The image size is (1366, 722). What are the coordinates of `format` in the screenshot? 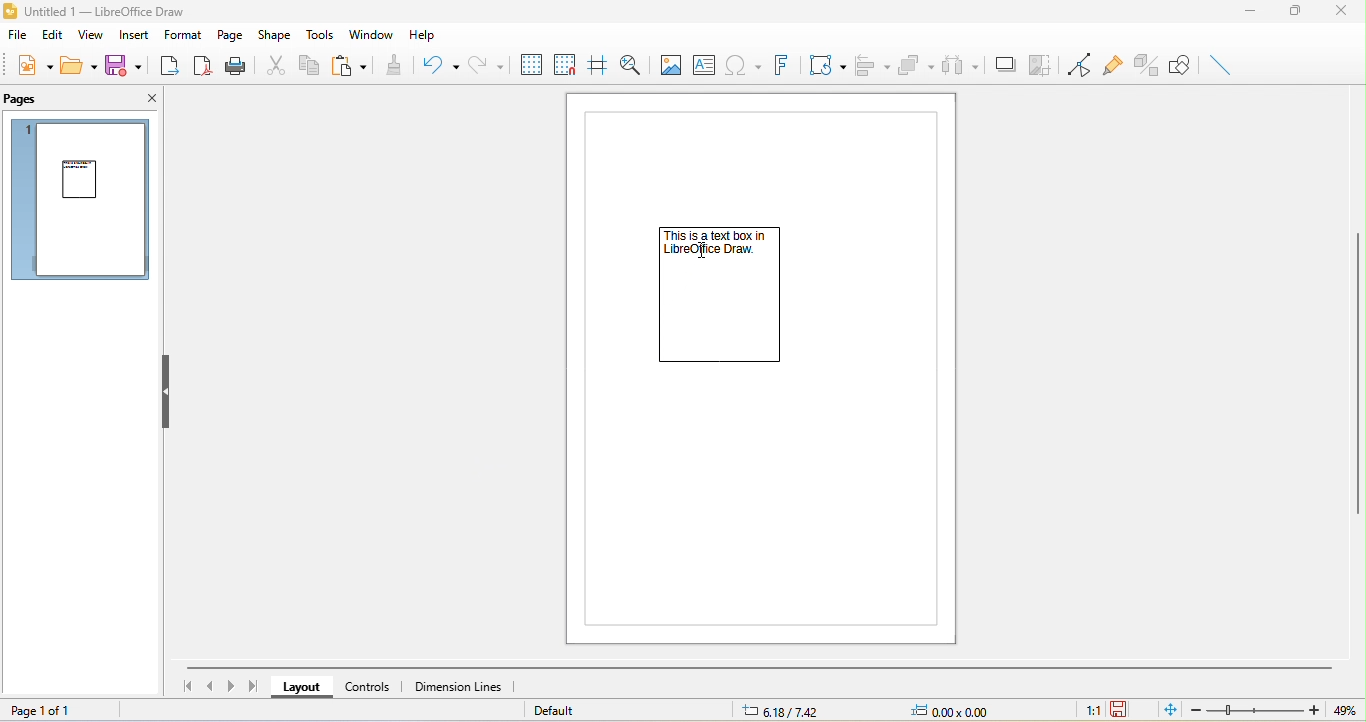 It's located at (183, 37).